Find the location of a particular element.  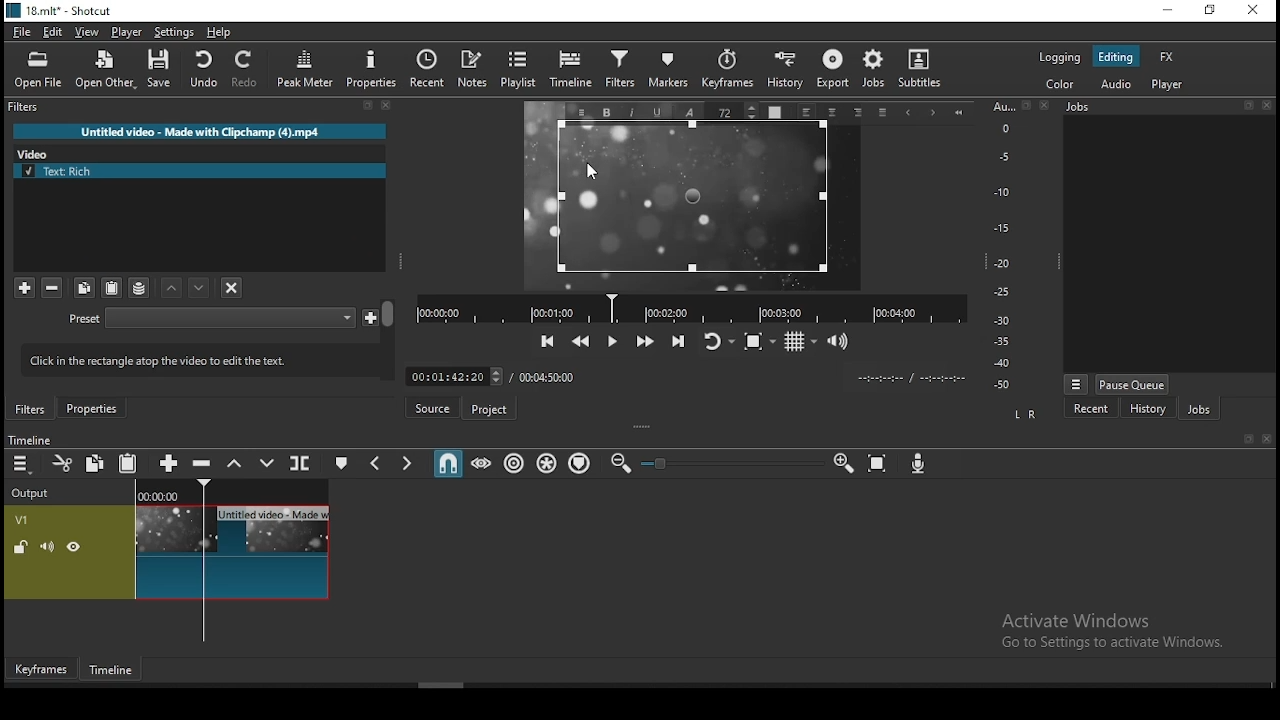

recent is located at coordinates (427, 69).